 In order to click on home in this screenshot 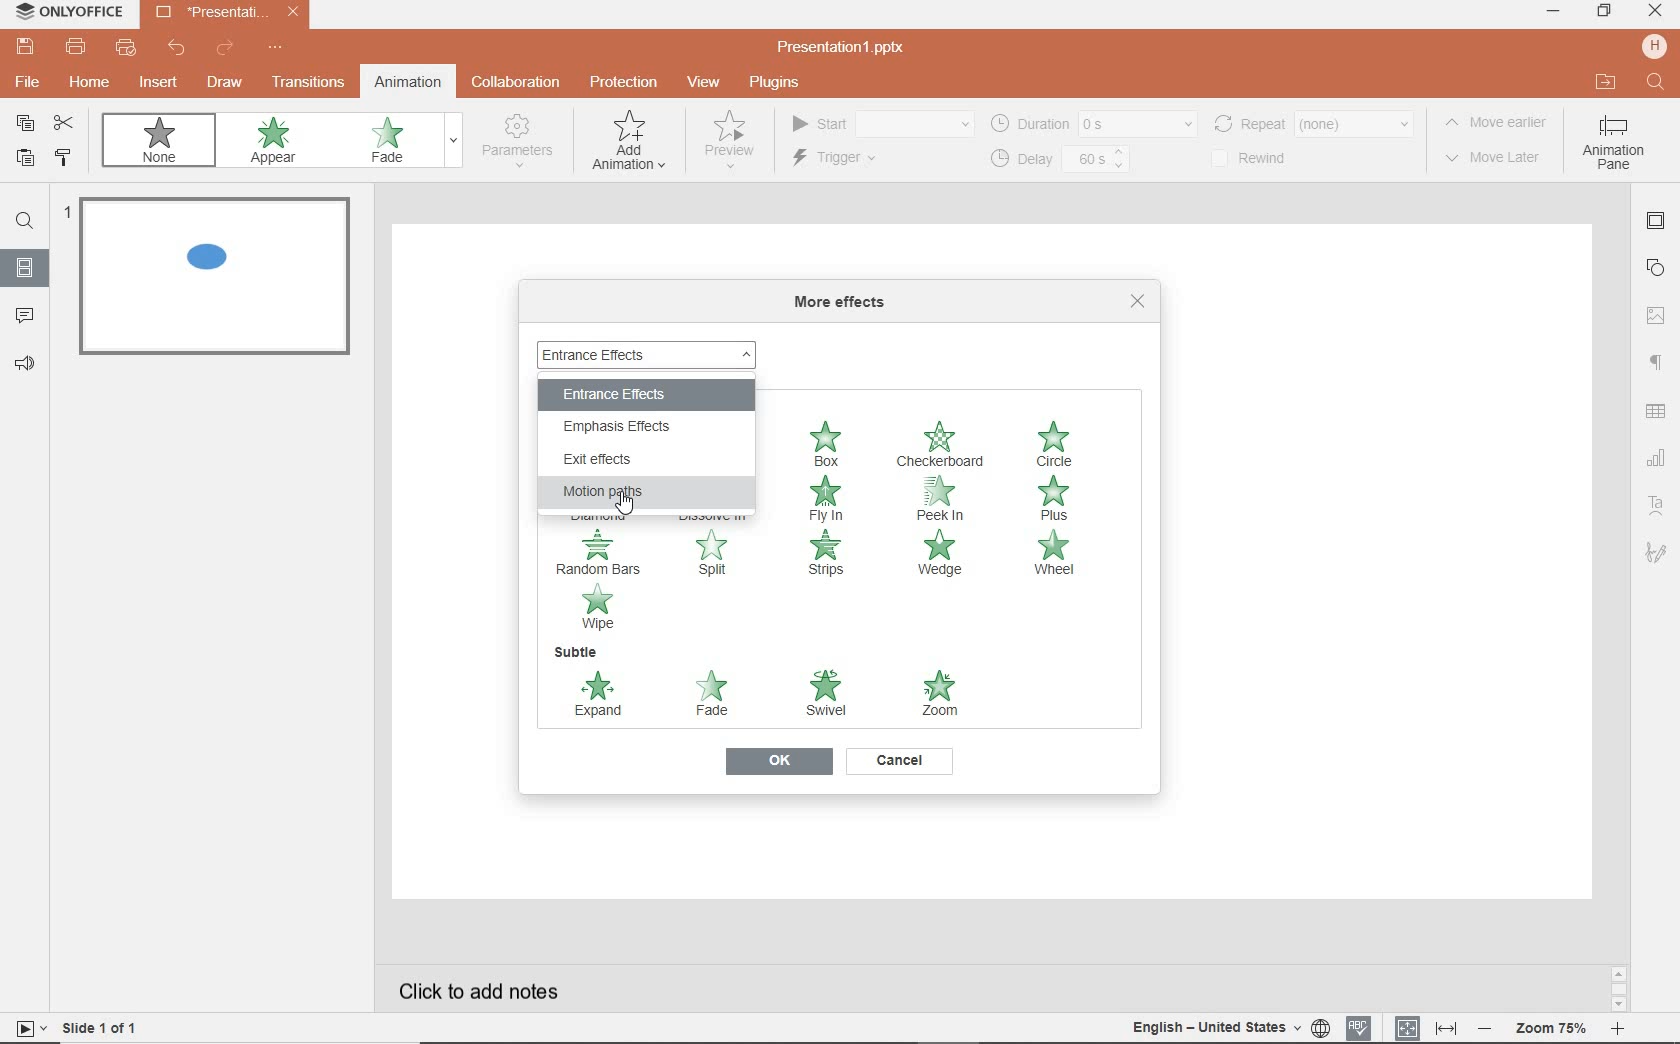, I will do `click(91, 85)`.